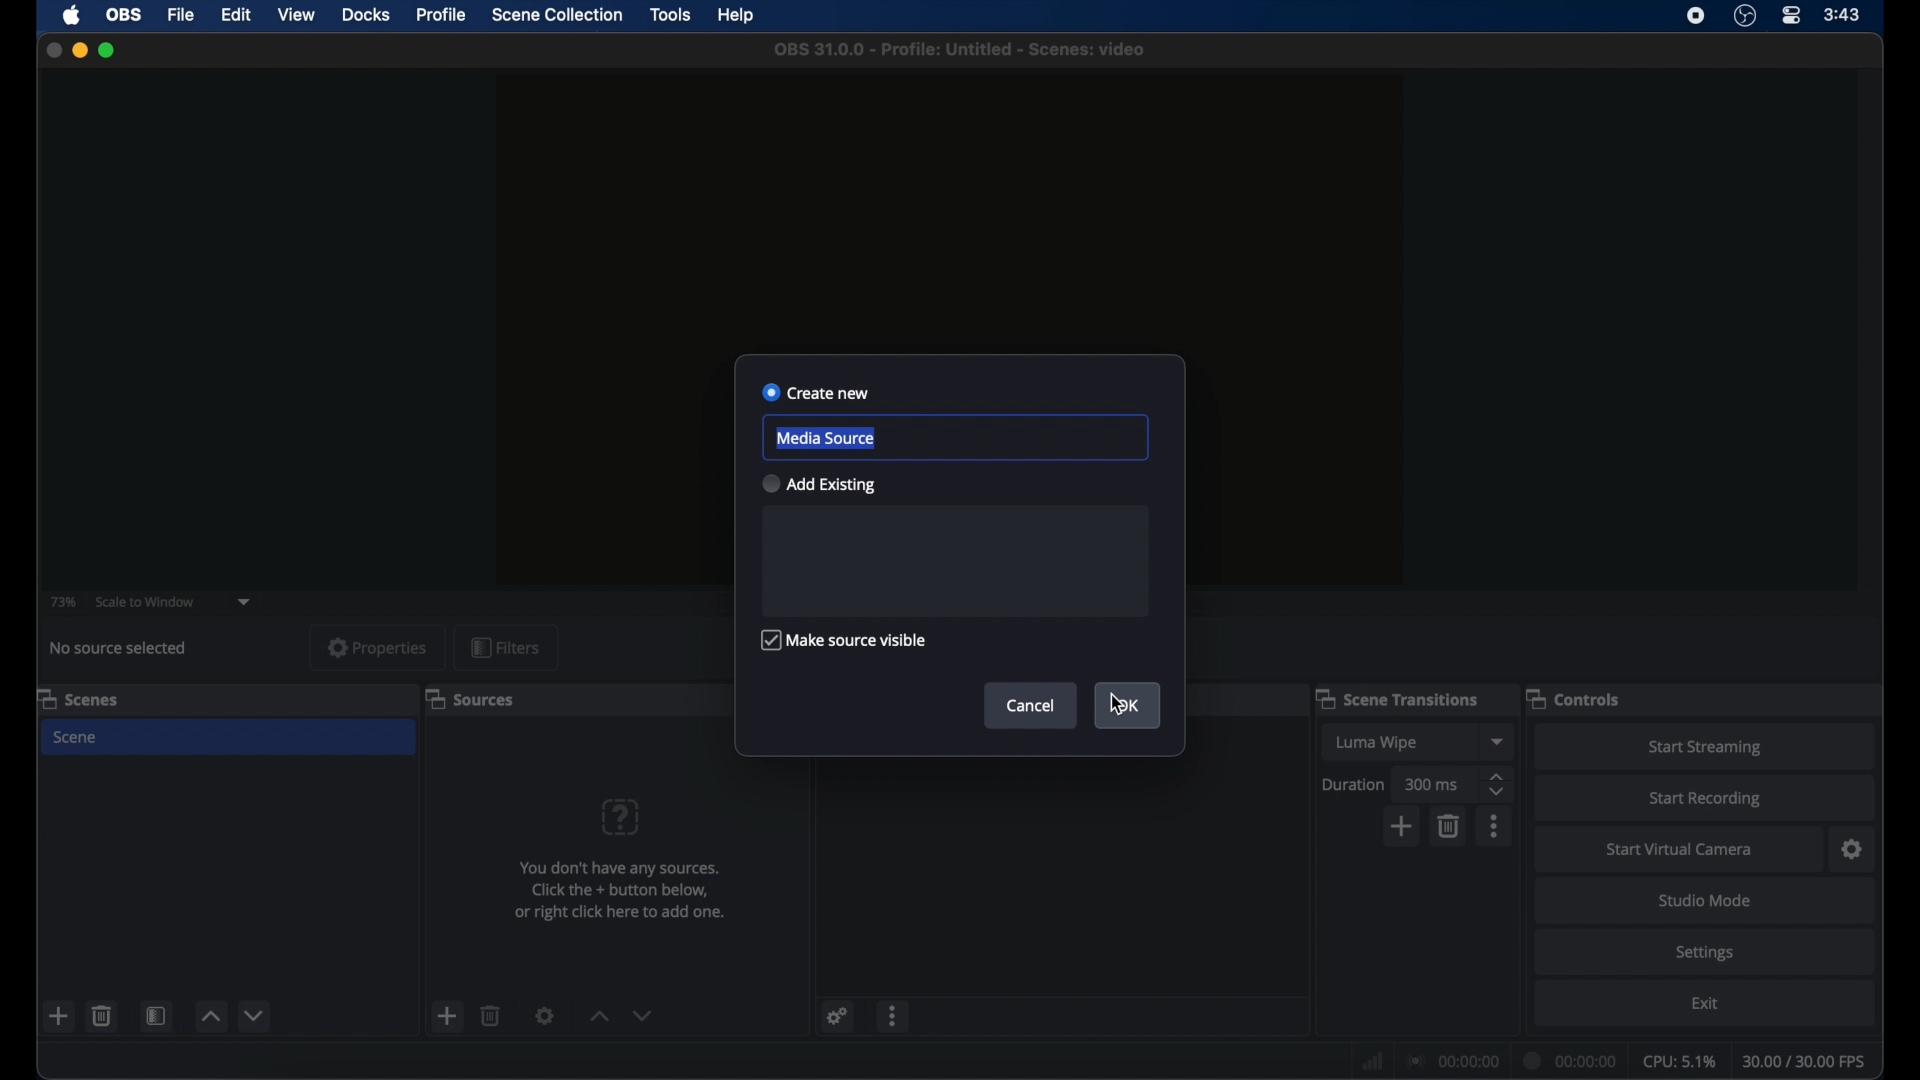 Image resolution: width=1920 pixels, height=1080 pixels. Describe the element at coordinates (78, 698) in the screenshot. I see `scenes` at that location.